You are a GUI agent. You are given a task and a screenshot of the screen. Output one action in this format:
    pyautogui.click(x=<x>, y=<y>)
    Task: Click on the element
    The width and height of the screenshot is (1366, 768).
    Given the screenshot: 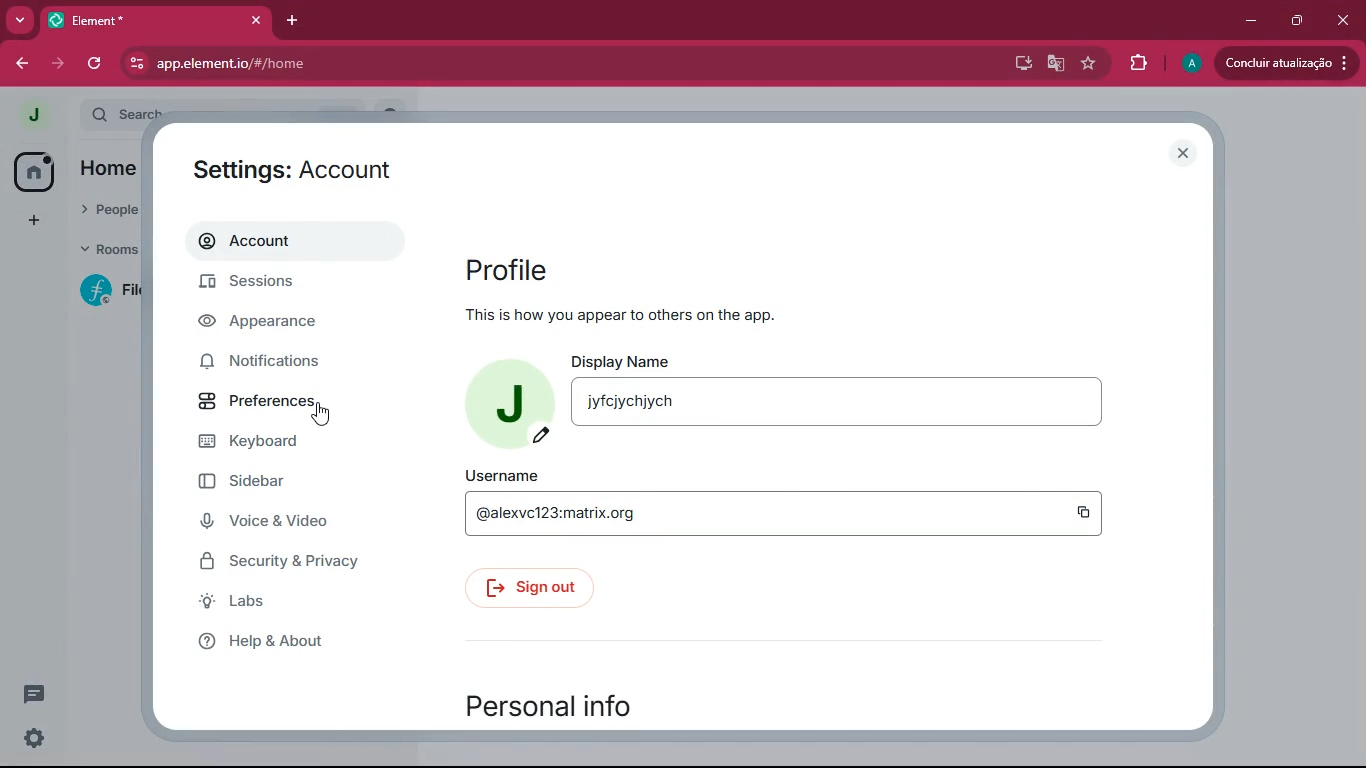 What is the action you would take?
    pyautogui.click(x=155, y=22)
    